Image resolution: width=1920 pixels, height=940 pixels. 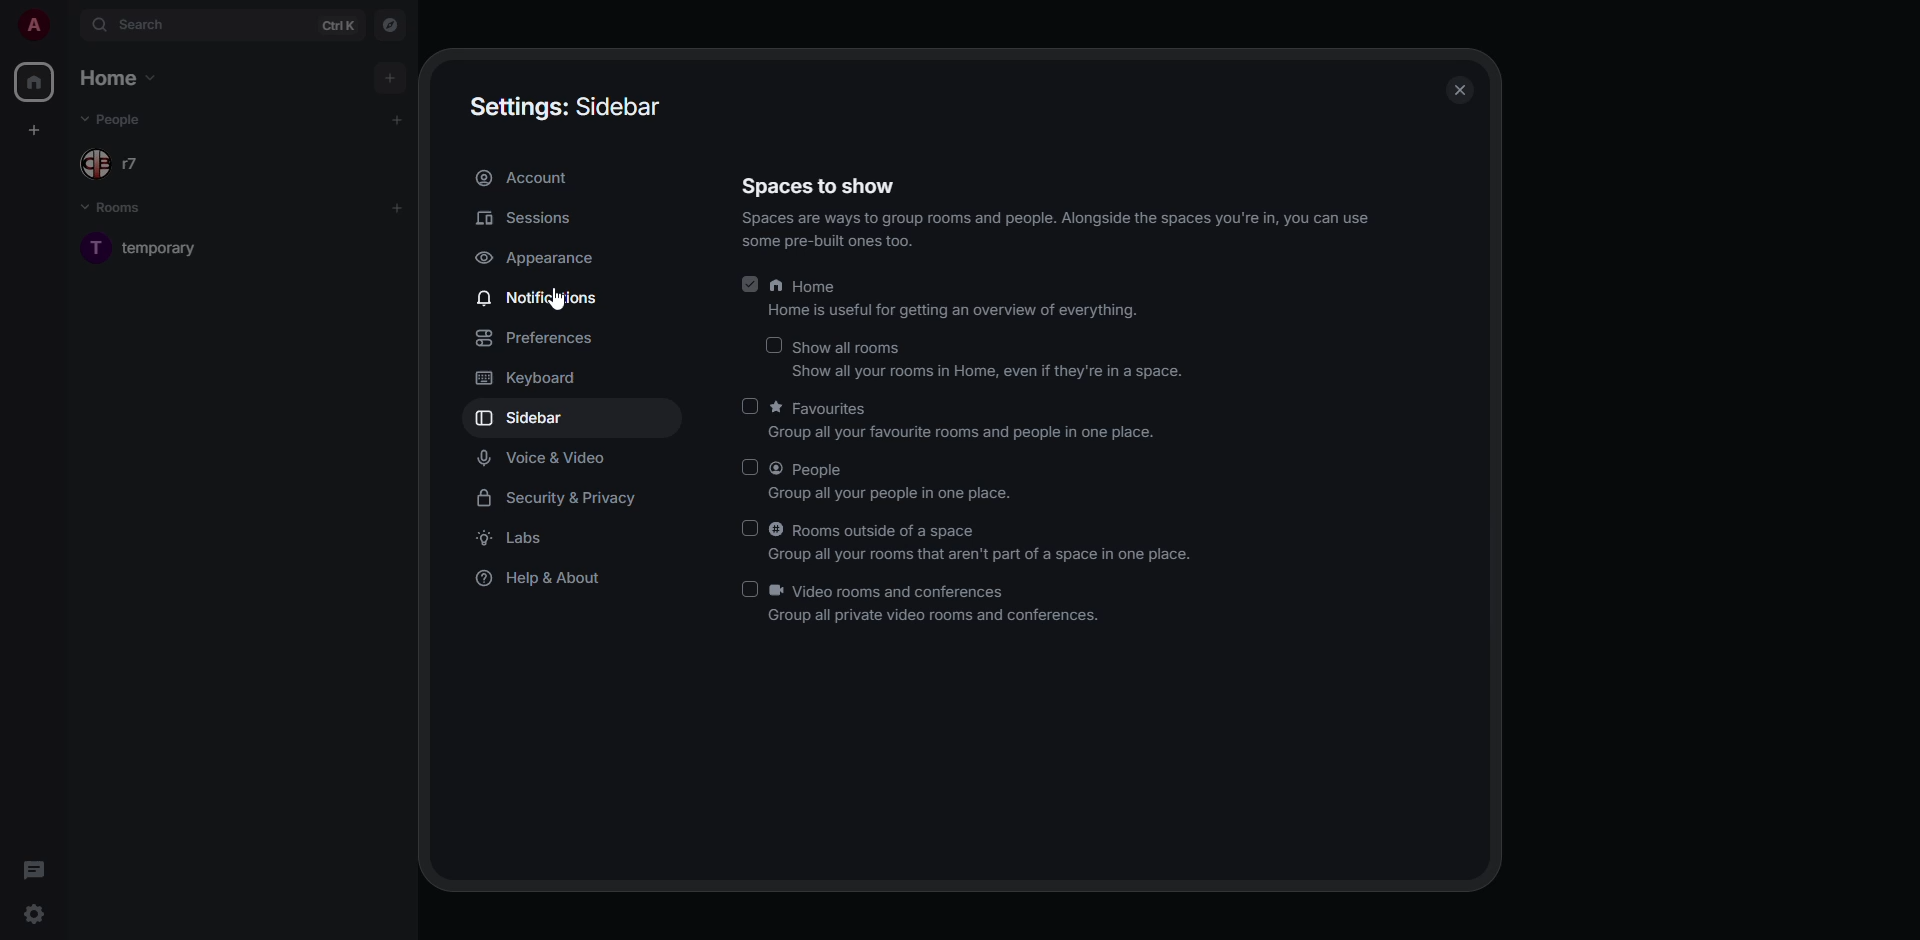 What do you see at coordinates (750, 465) in the screenshot?
I see `click to enable` at bounding box center [750, 465].